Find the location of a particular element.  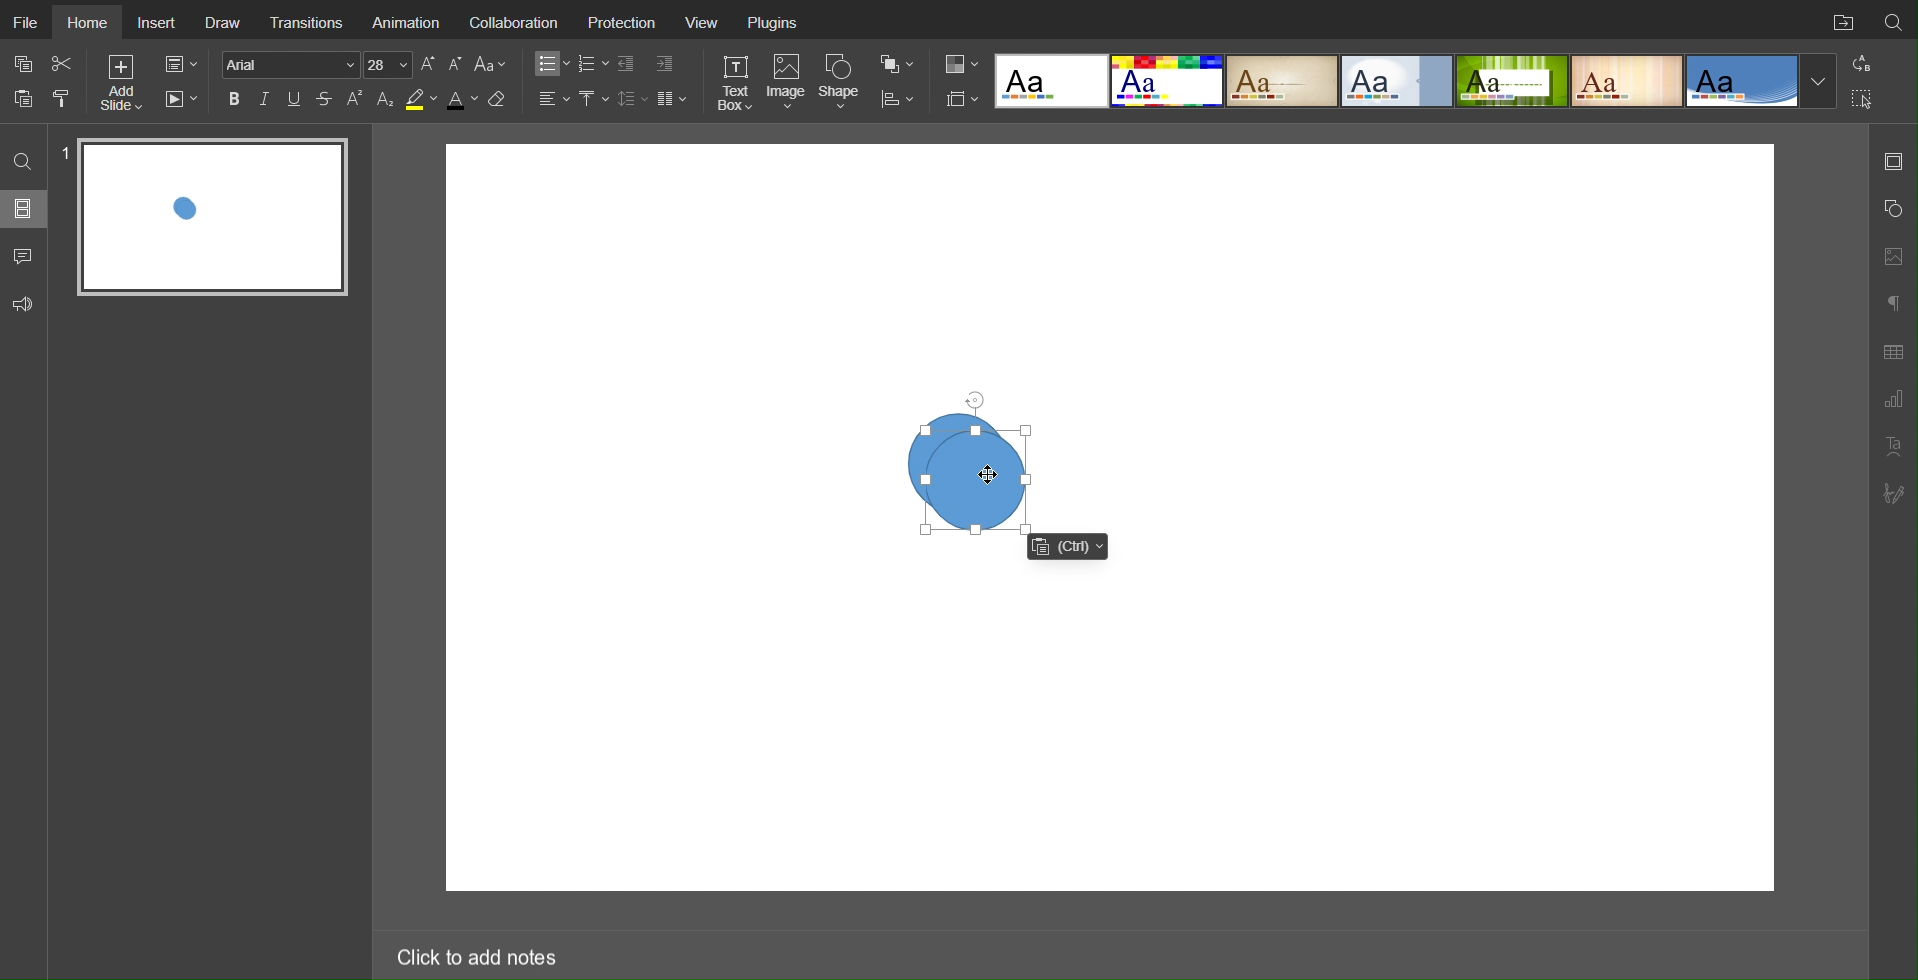

Open File Location is located at coordinates (1839, 20).